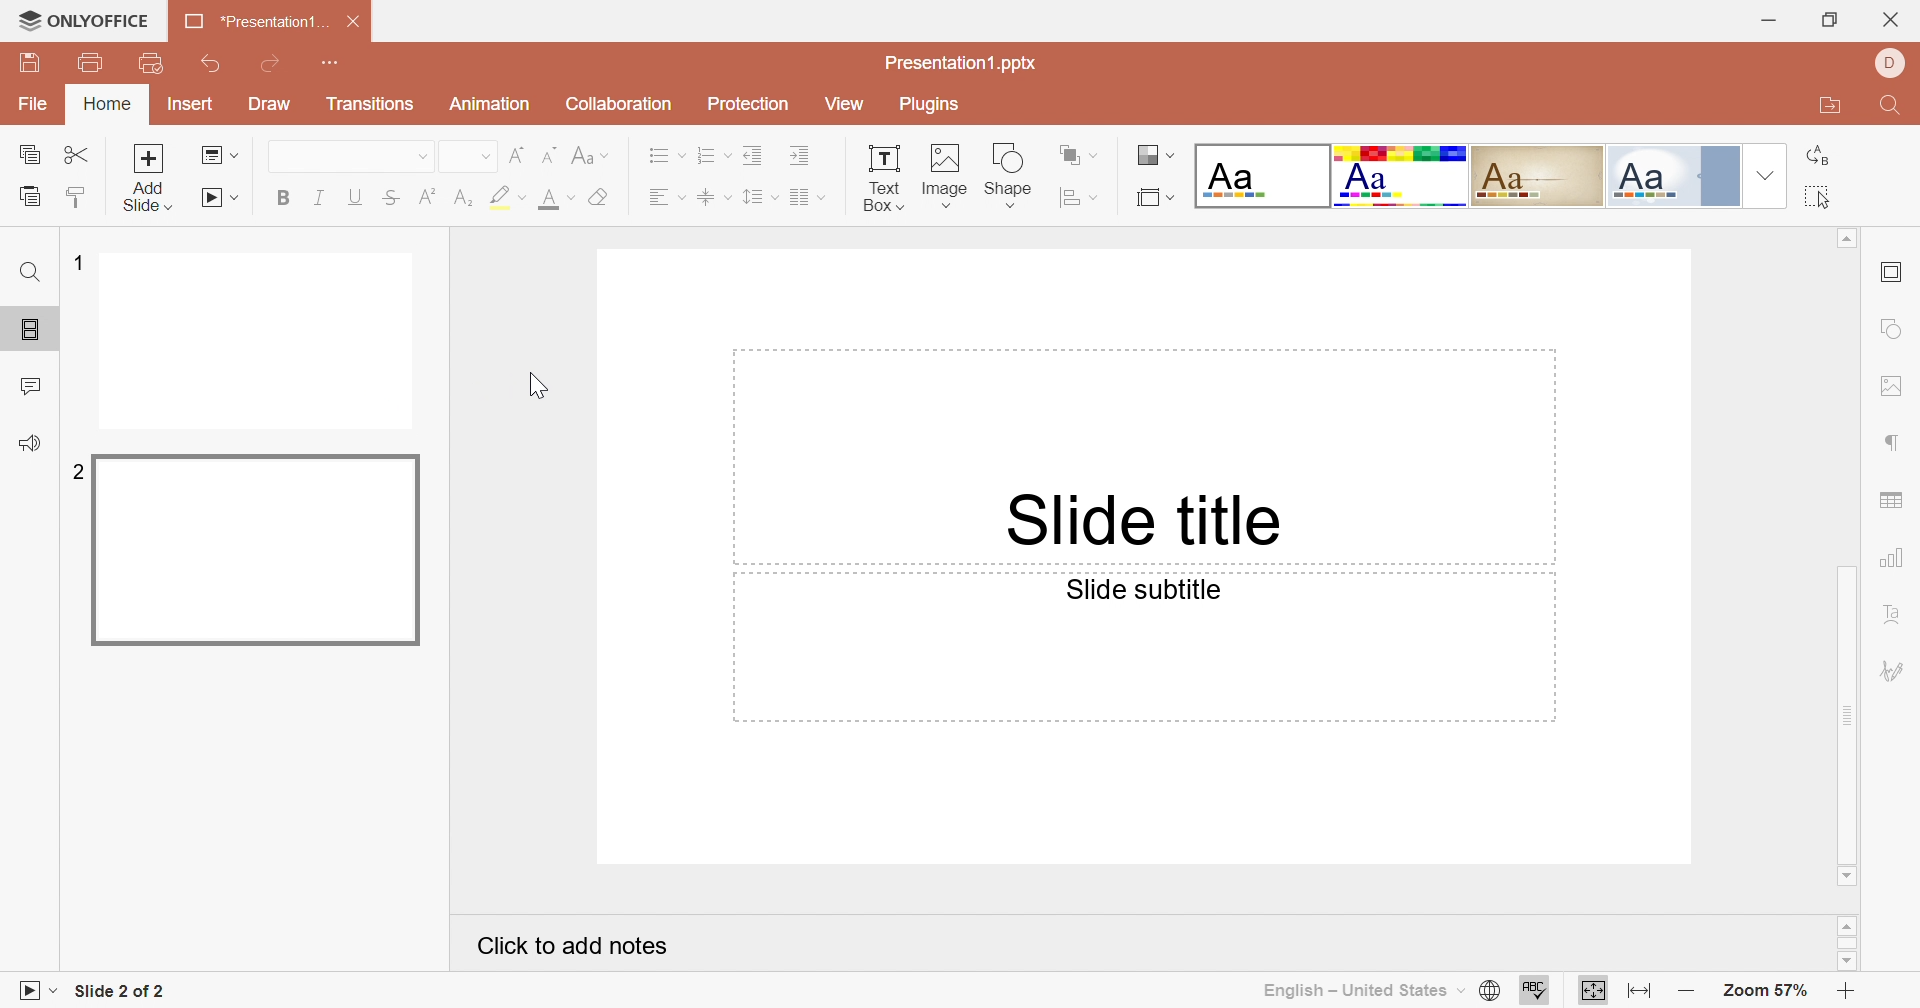 The image size is (1920, 1008). What do you see at coordinates (1895, 444) in the screenshot?
I see `Paragraph settings` at bounding box center [1895, 444].